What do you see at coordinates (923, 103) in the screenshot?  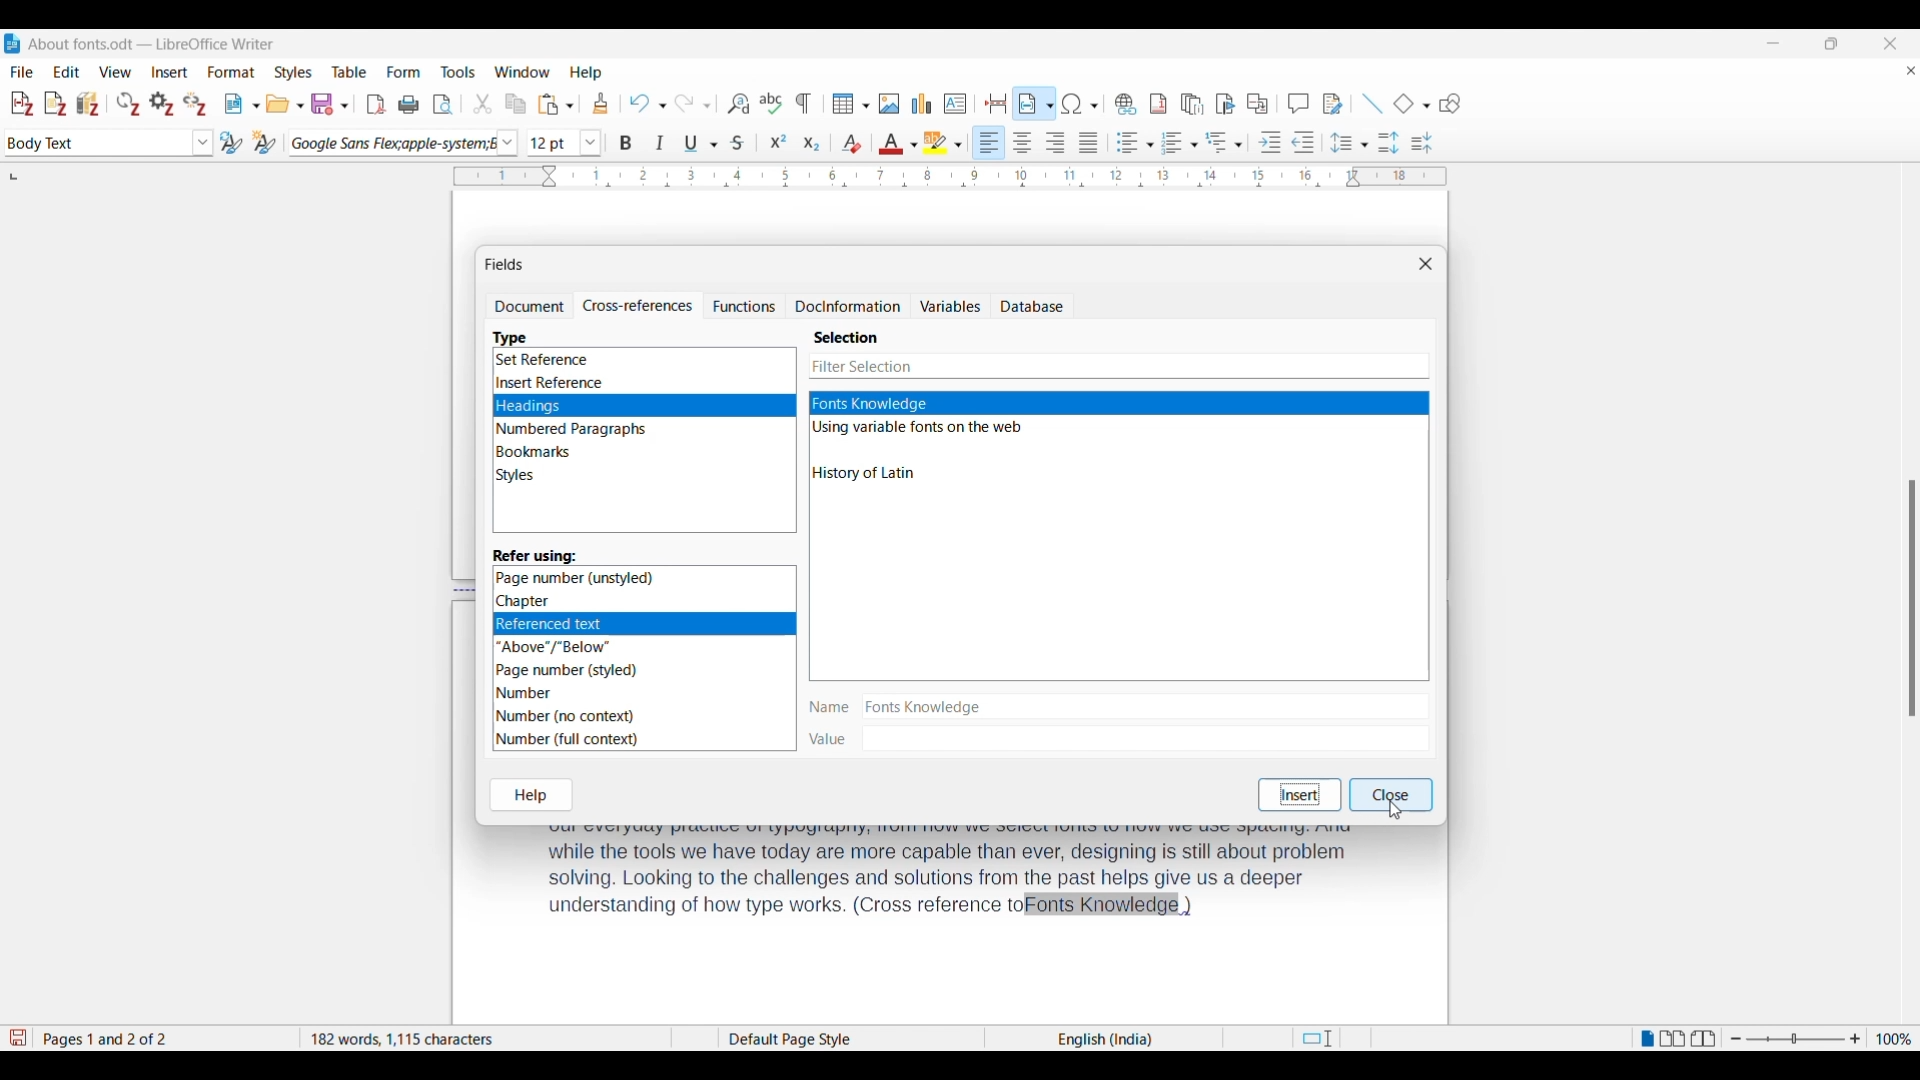 I see `Insert graph` at bounding box center [923, 103].